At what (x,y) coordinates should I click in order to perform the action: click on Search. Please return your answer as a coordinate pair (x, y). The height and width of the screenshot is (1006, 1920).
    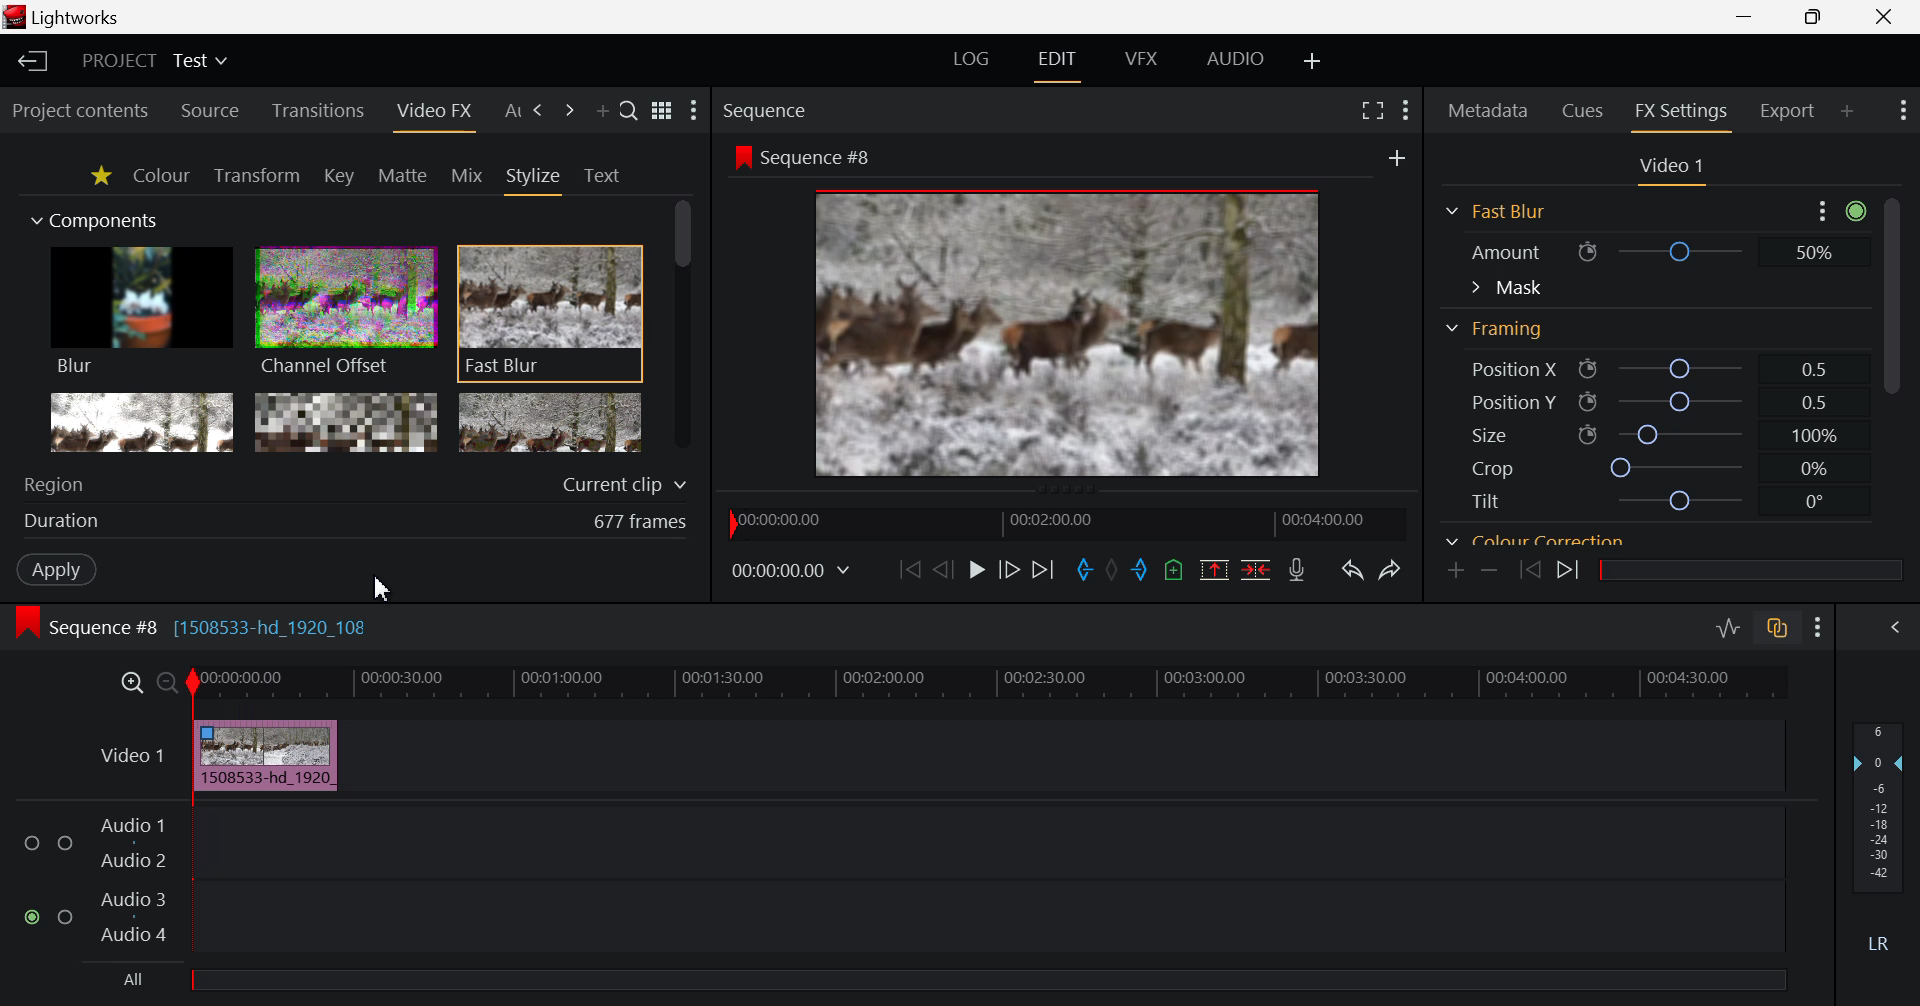
    Looking at the image, I should click on (628, 110).